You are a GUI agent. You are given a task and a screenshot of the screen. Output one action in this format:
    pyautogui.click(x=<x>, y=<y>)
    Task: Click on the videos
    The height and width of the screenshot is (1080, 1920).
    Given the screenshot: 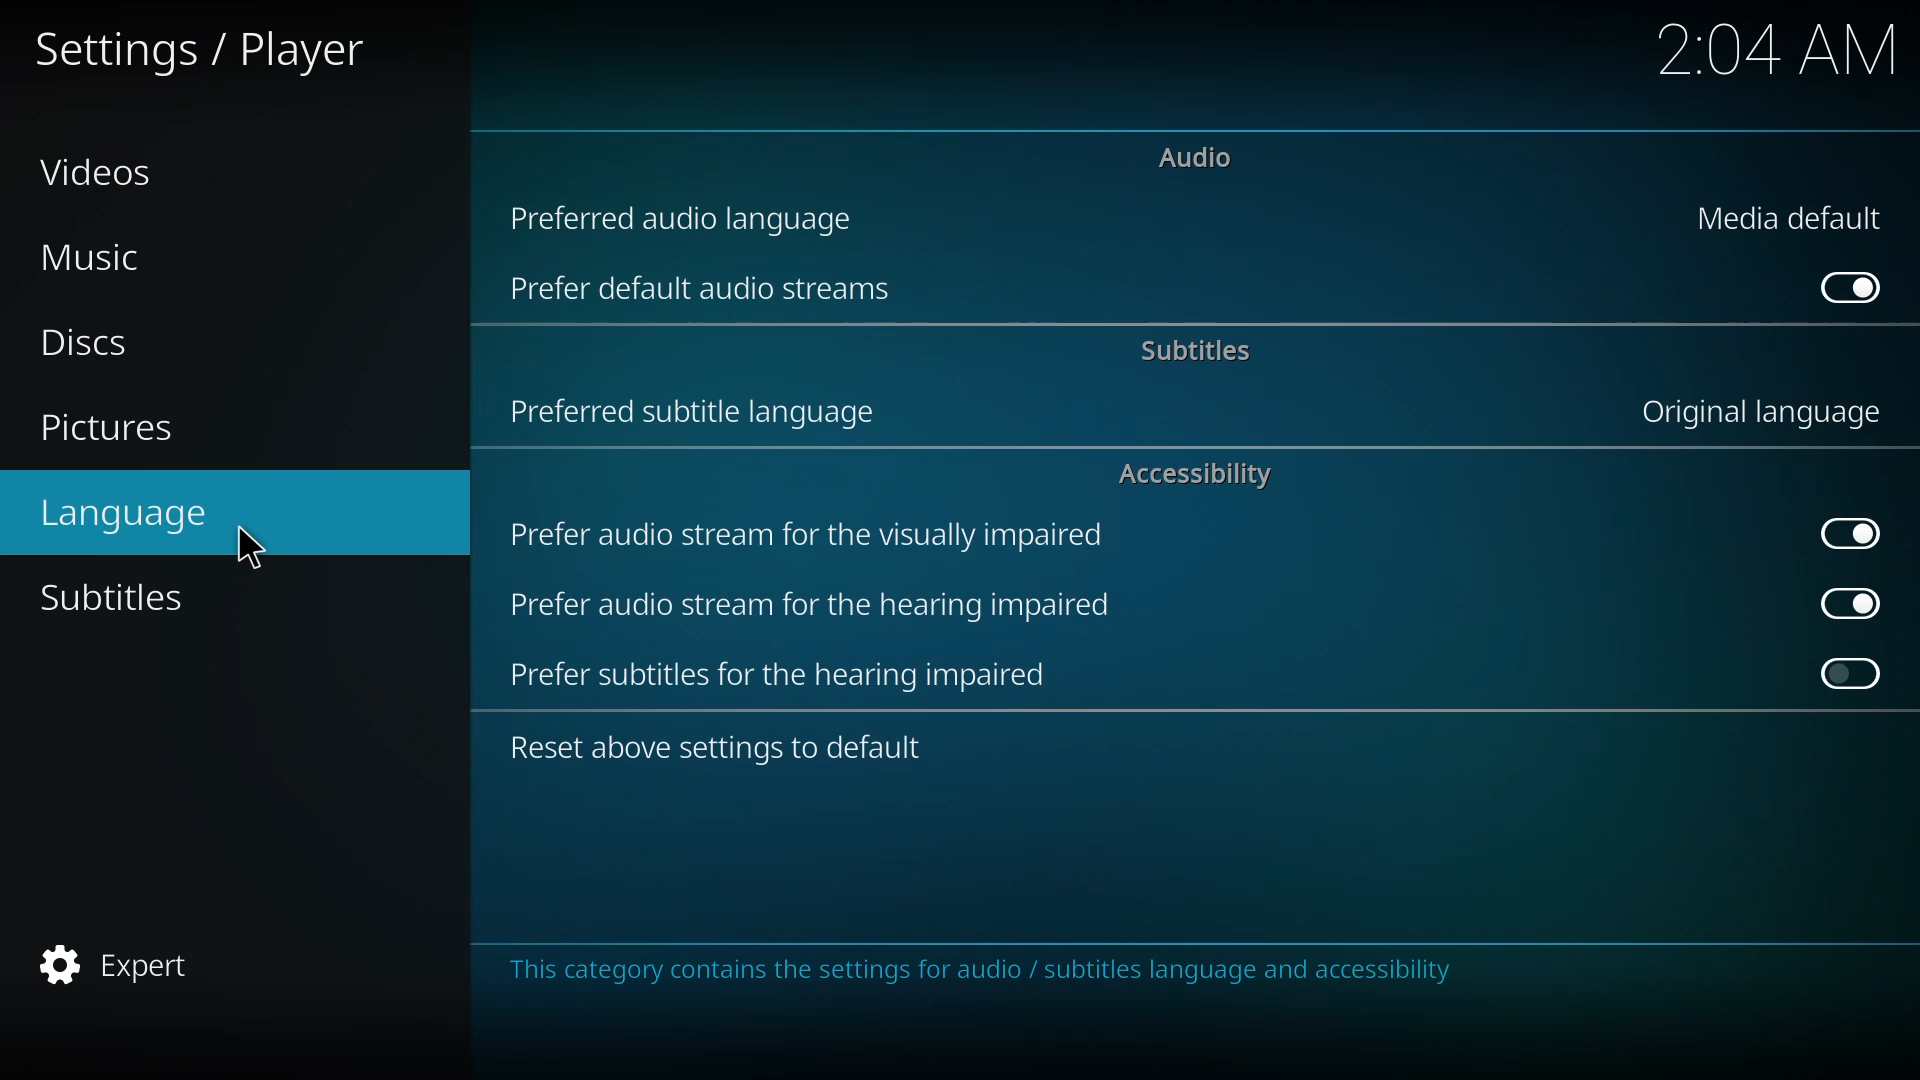 What is the action you would take?
    pyautogui.click(x=99, y=174)
    